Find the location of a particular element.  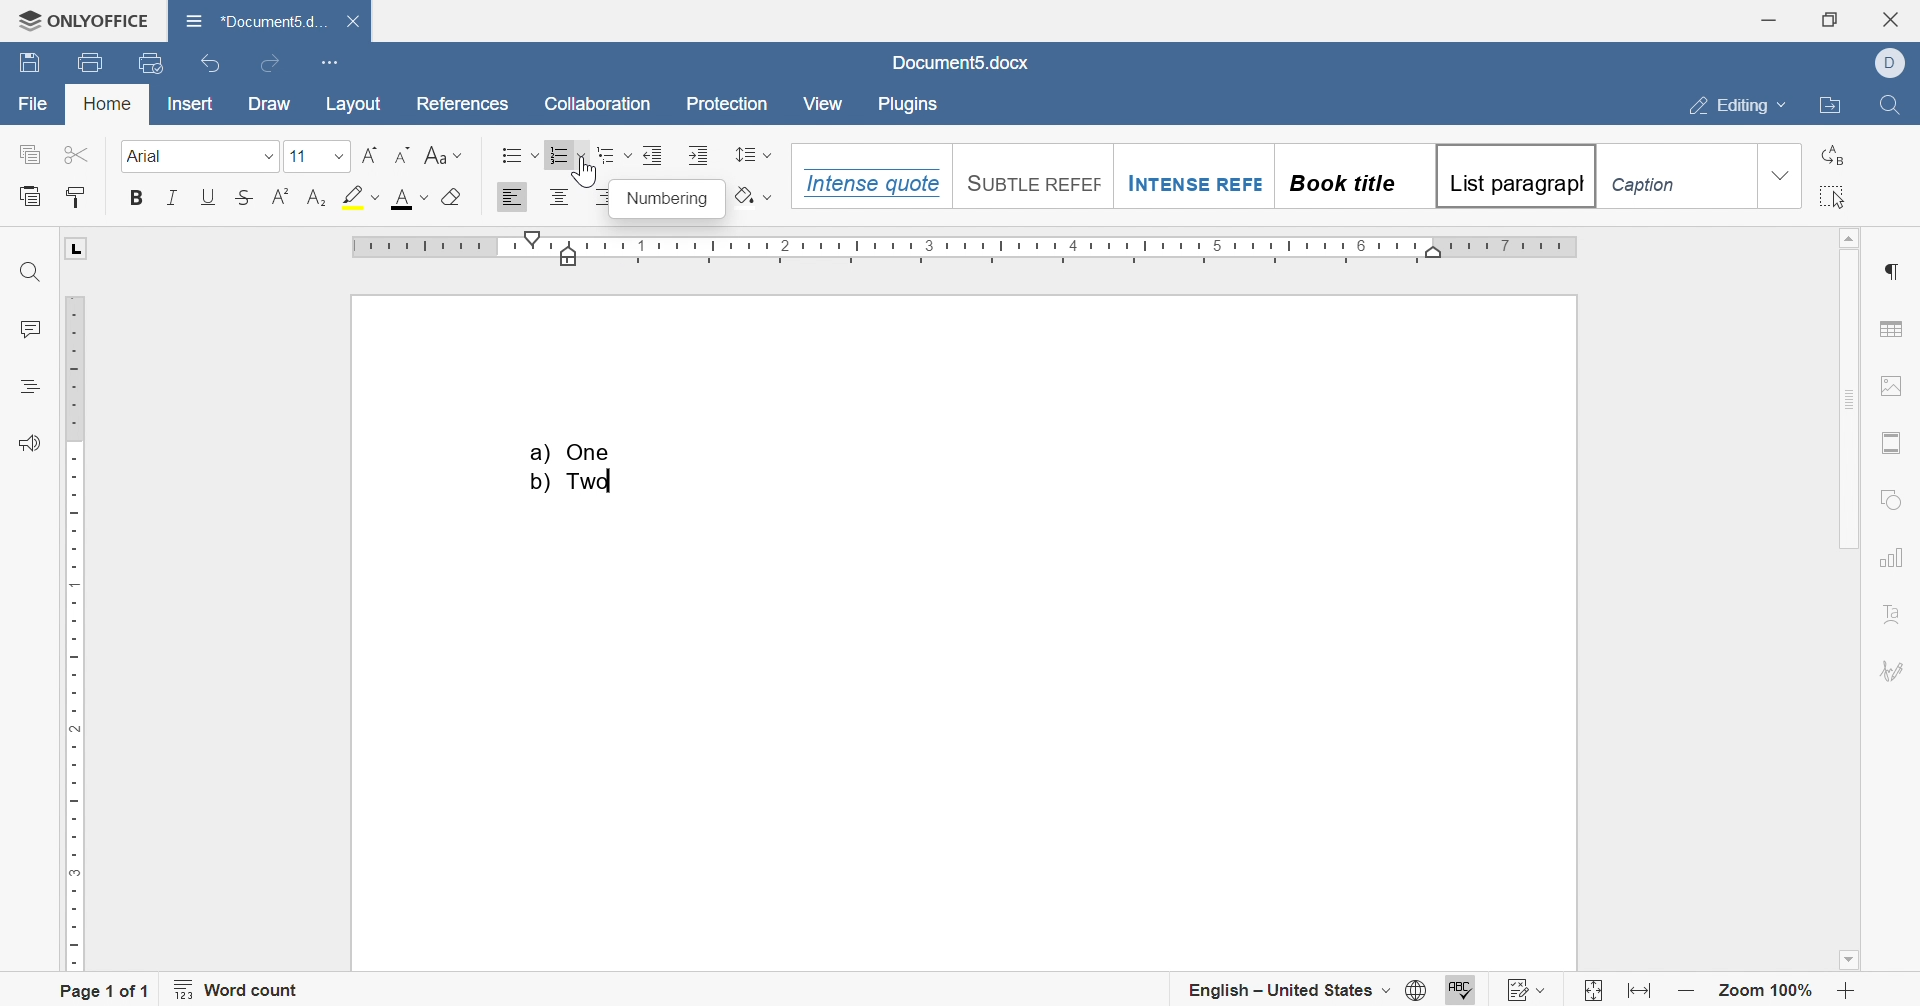

replace is located at coordinates (1836, 154).